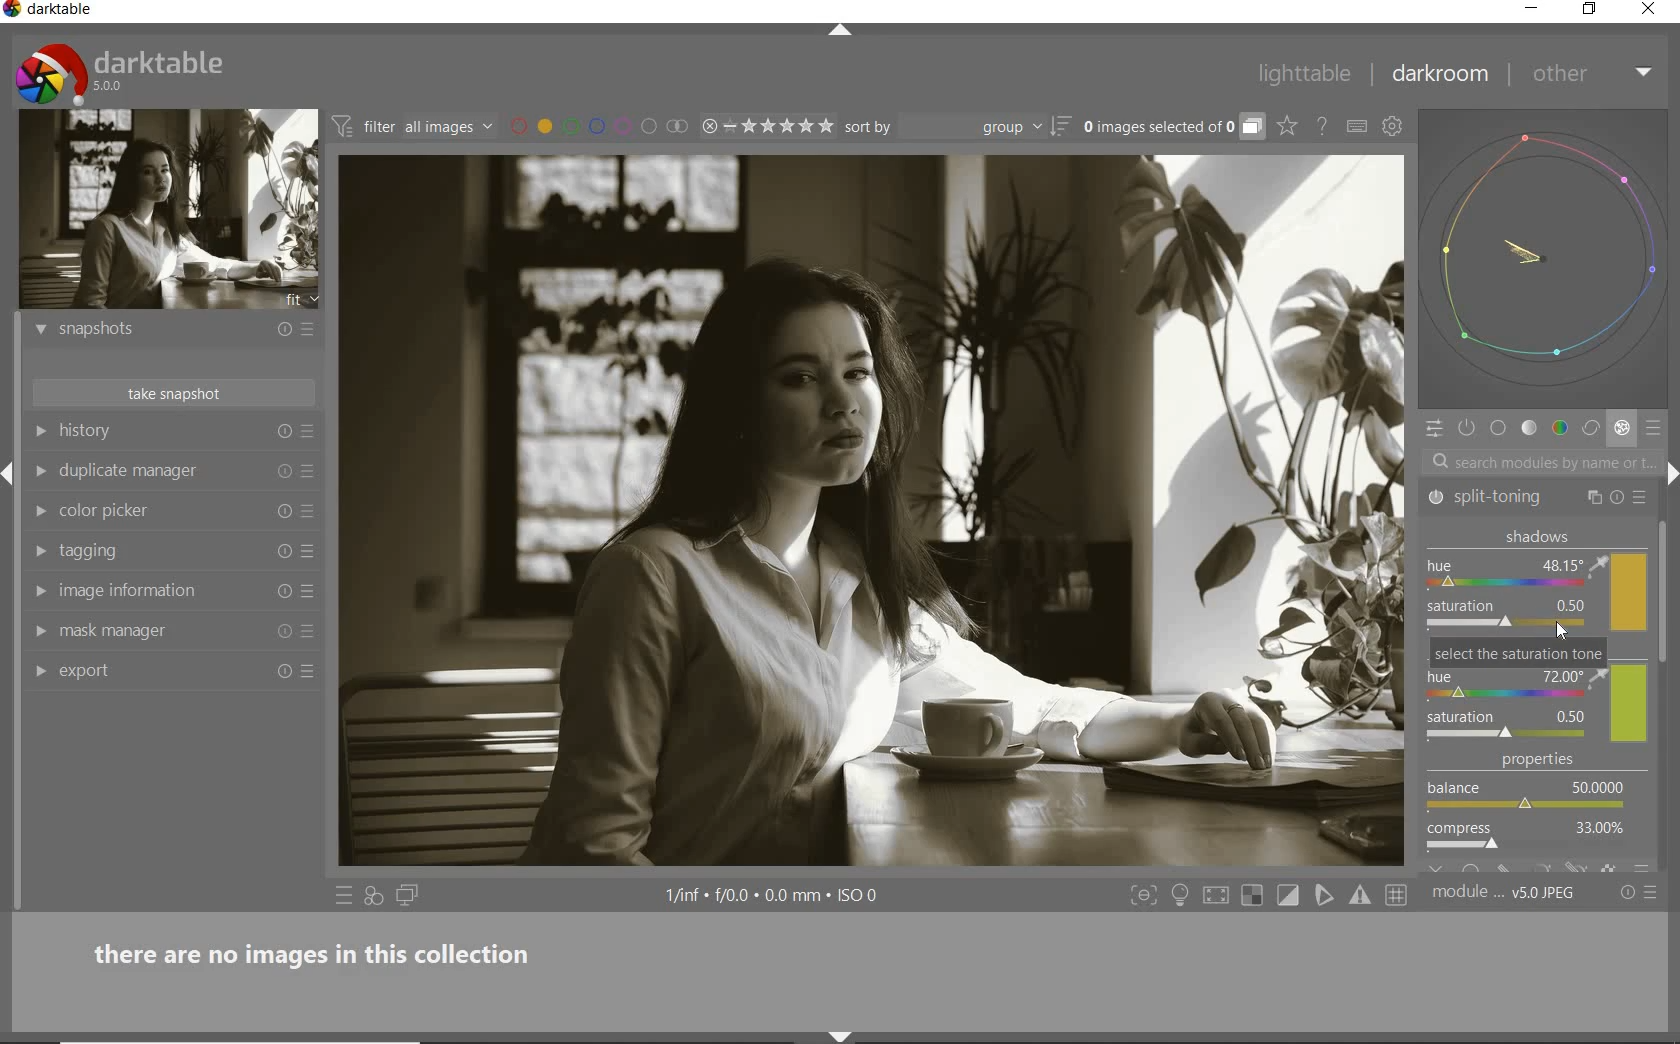 This screenshot has height=1044, width=1680. What do you see at coordinates (160, 472) in the screenshot?
I see `duplicate manager` at bounding box center [160, 472].